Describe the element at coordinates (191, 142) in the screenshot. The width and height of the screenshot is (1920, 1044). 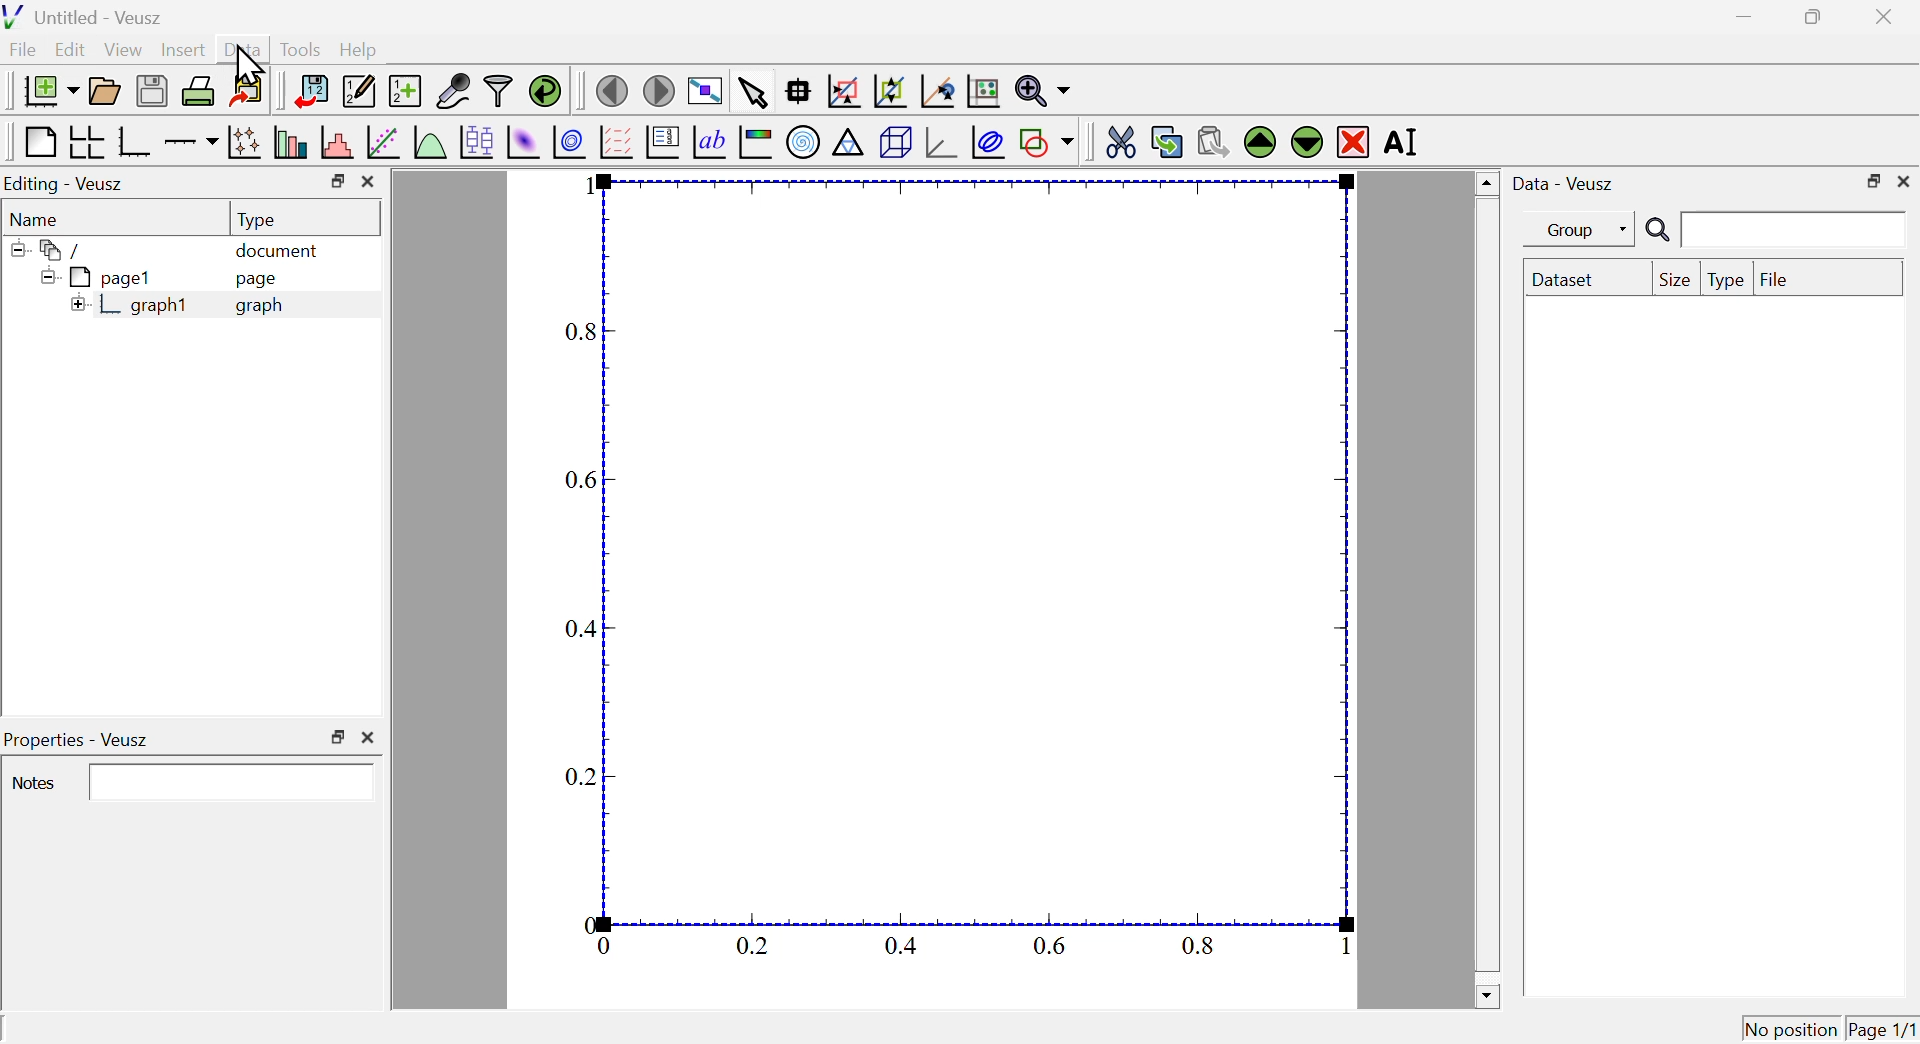
I see `add an axis to the plot` at that location.